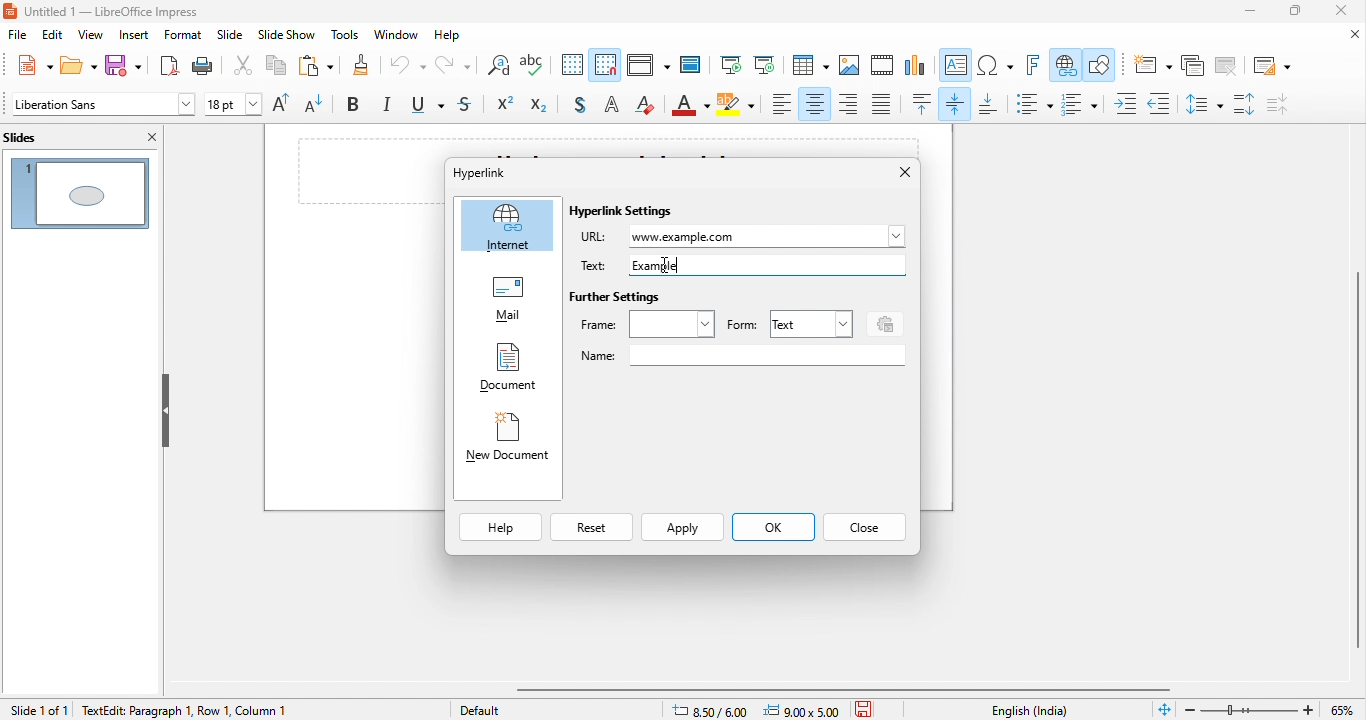  I want to click on slide show, so click(287, 37).